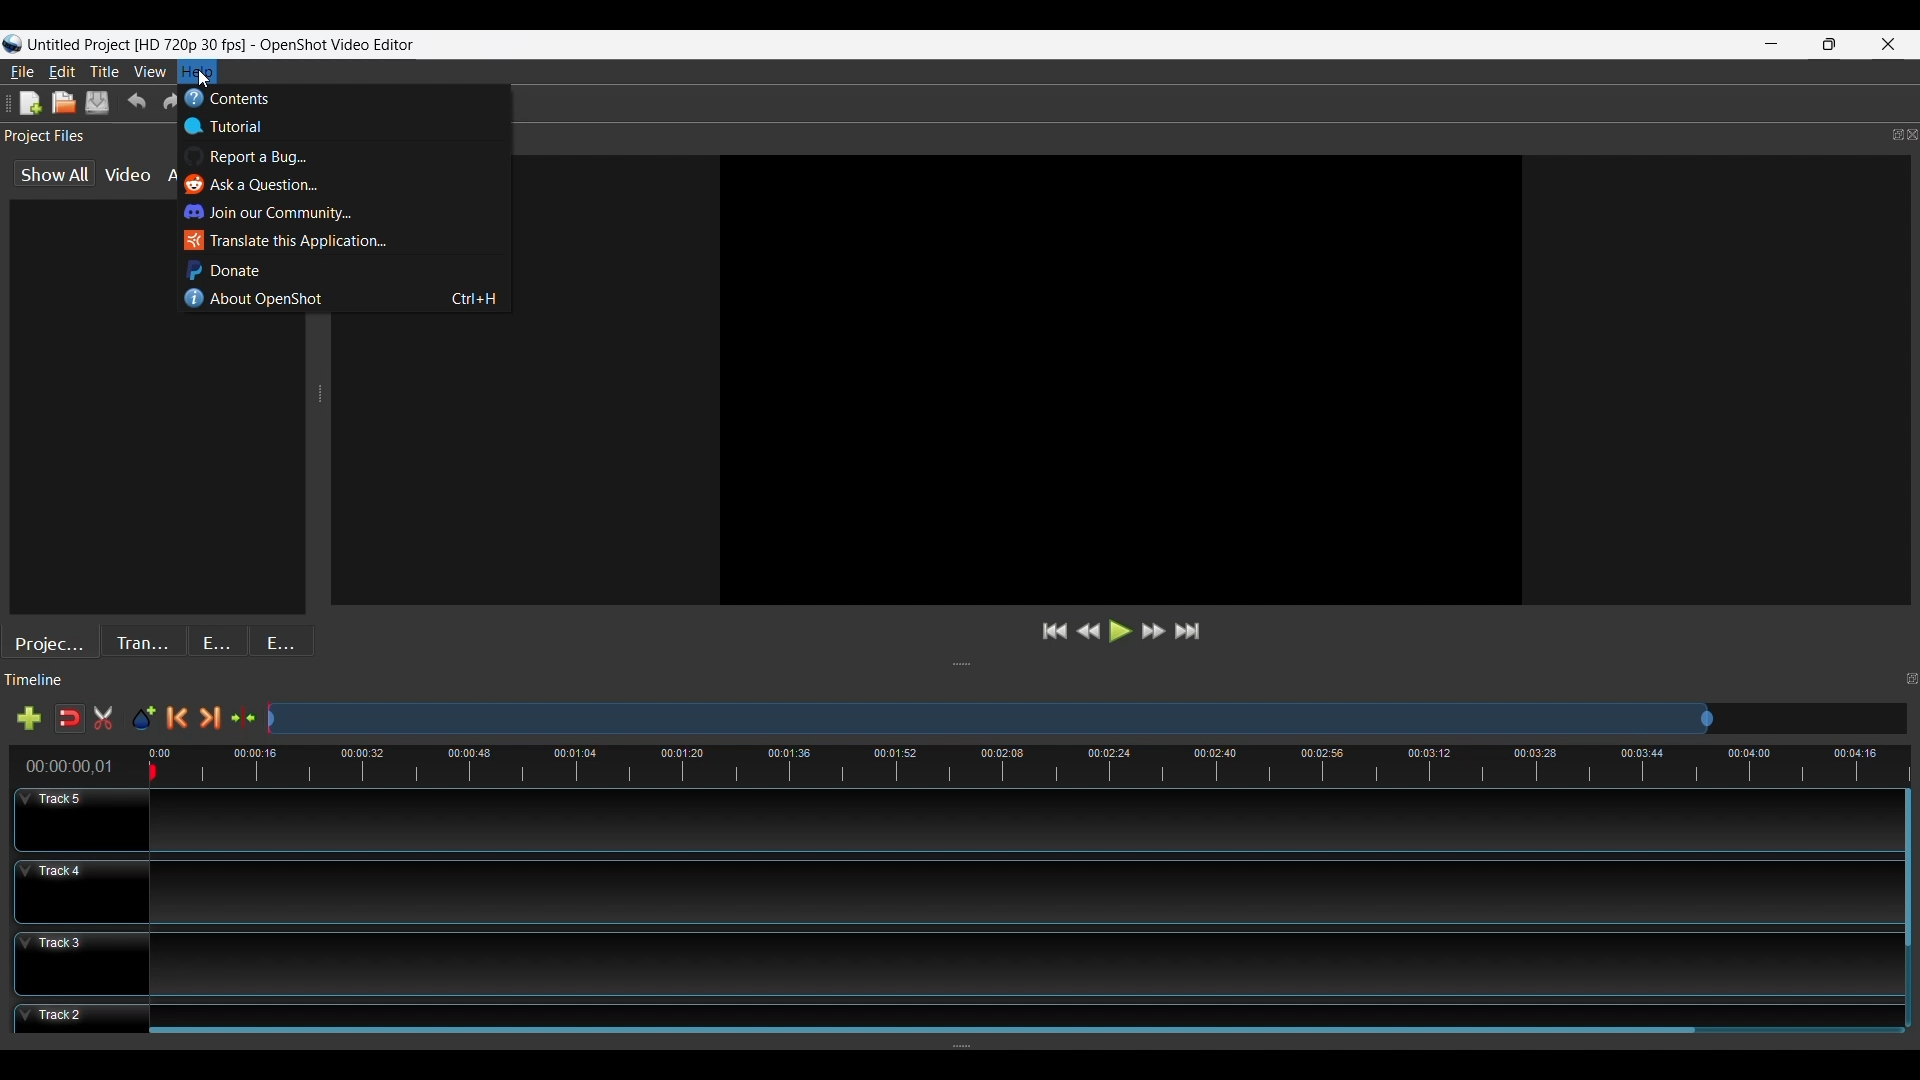 This screenshot has width=1920, height=1080. Describe the element at coordinates (62, 70) in the screenshot. I see `Edit` at that location.